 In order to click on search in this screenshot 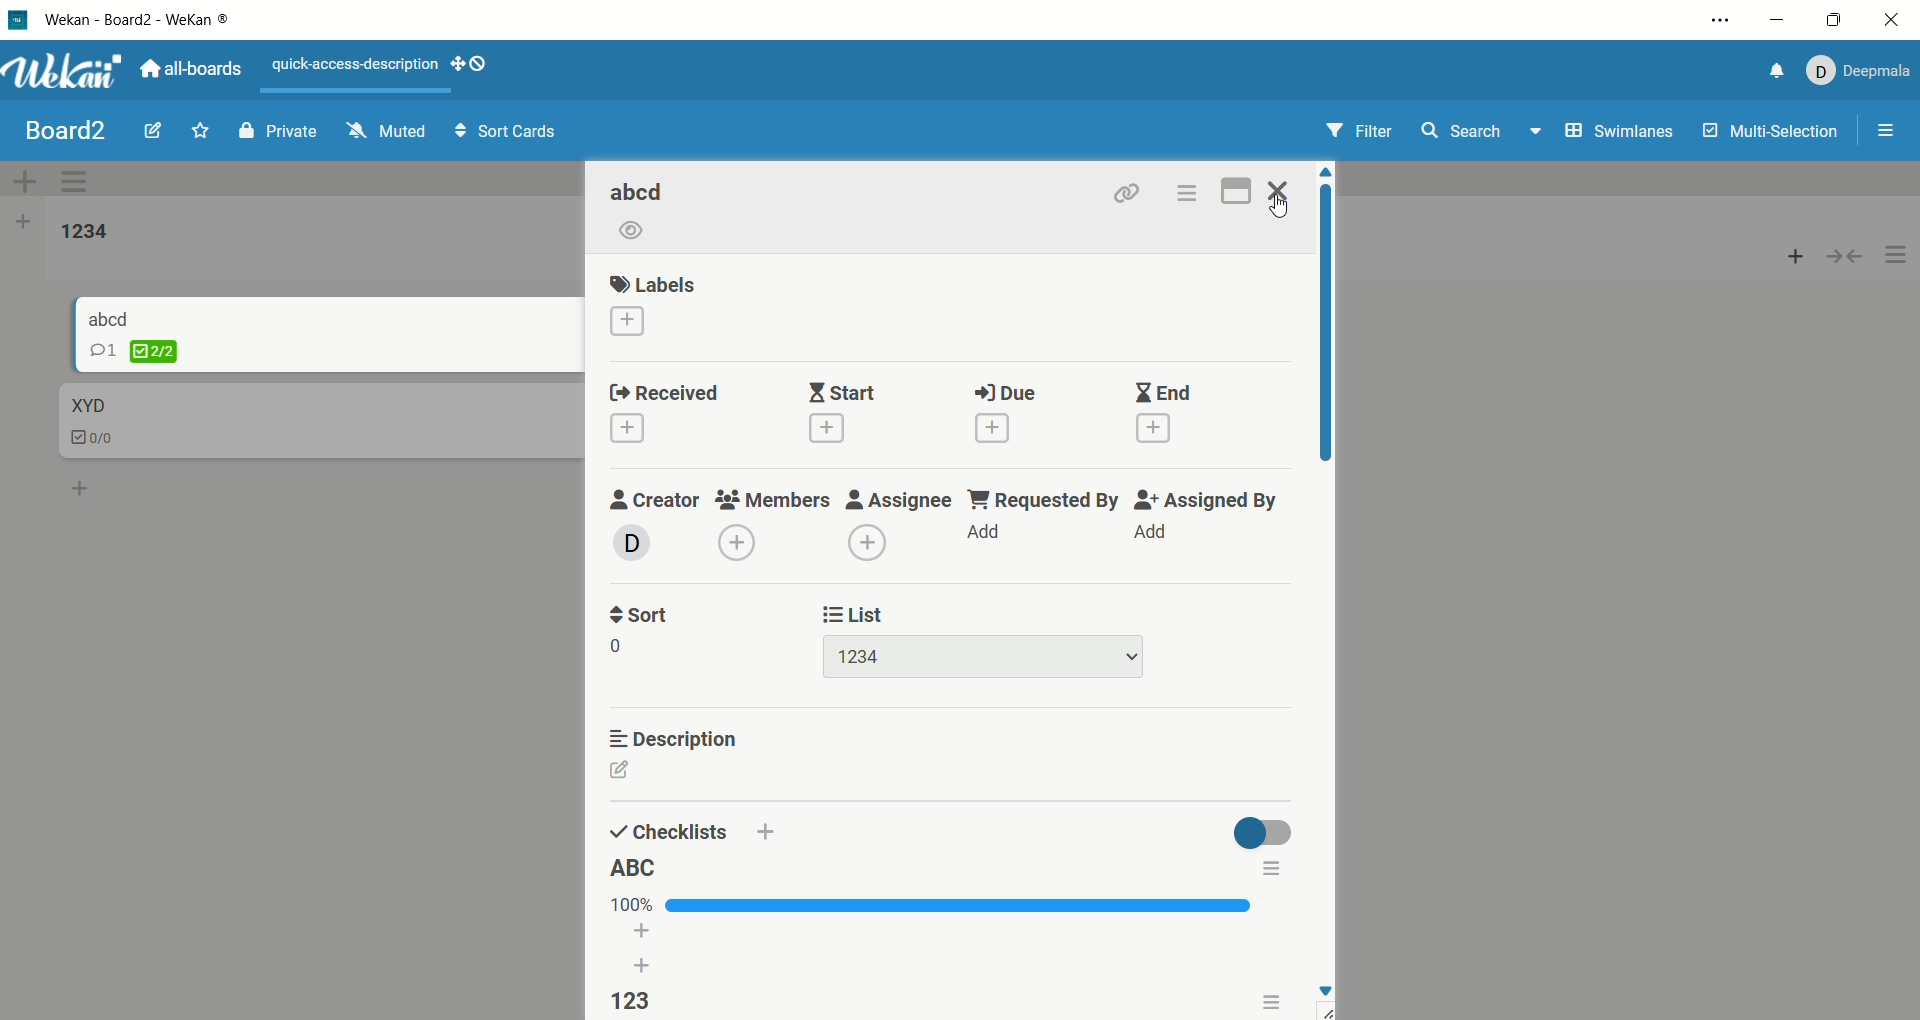, I will do `click(1480, 136)`.